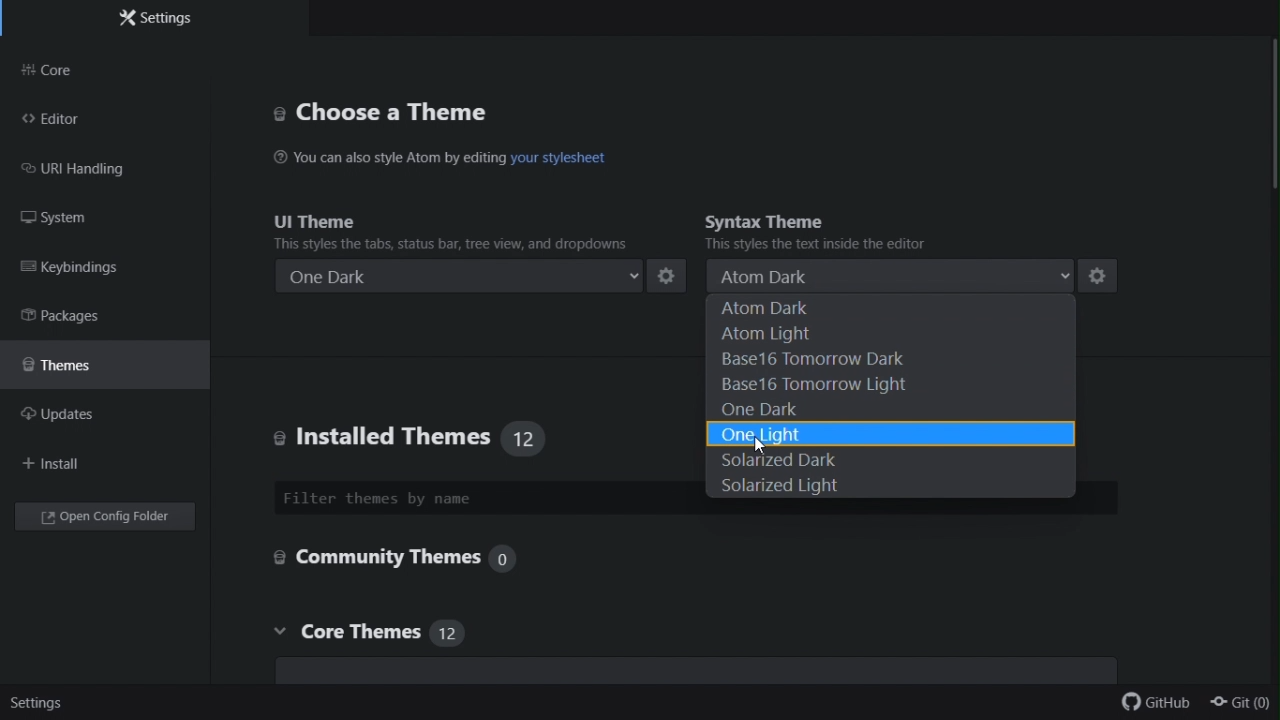 The image size is (1280, 720). What do you see at coordinates (889, 335) in the screenshot?
I see `atom light` at bounding box center [889, 335].